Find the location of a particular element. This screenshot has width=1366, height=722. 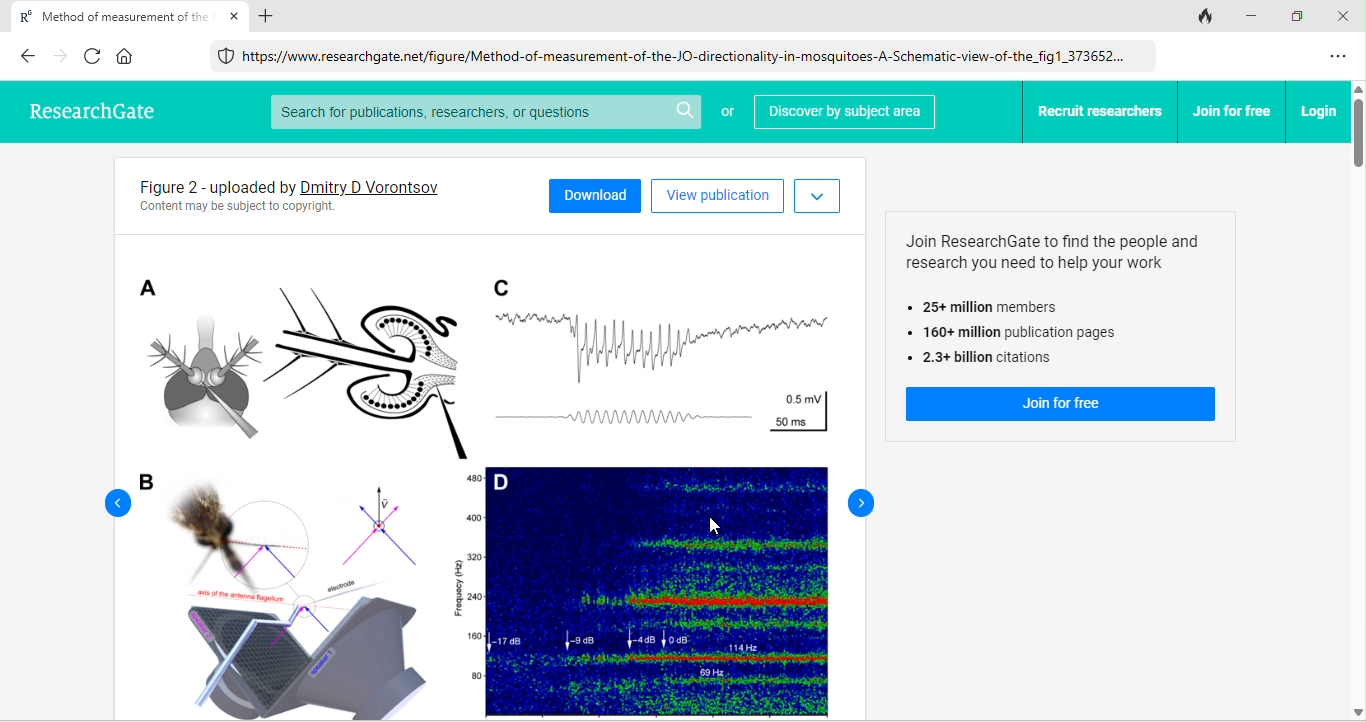

add tab is located at coordinates (267, 16).